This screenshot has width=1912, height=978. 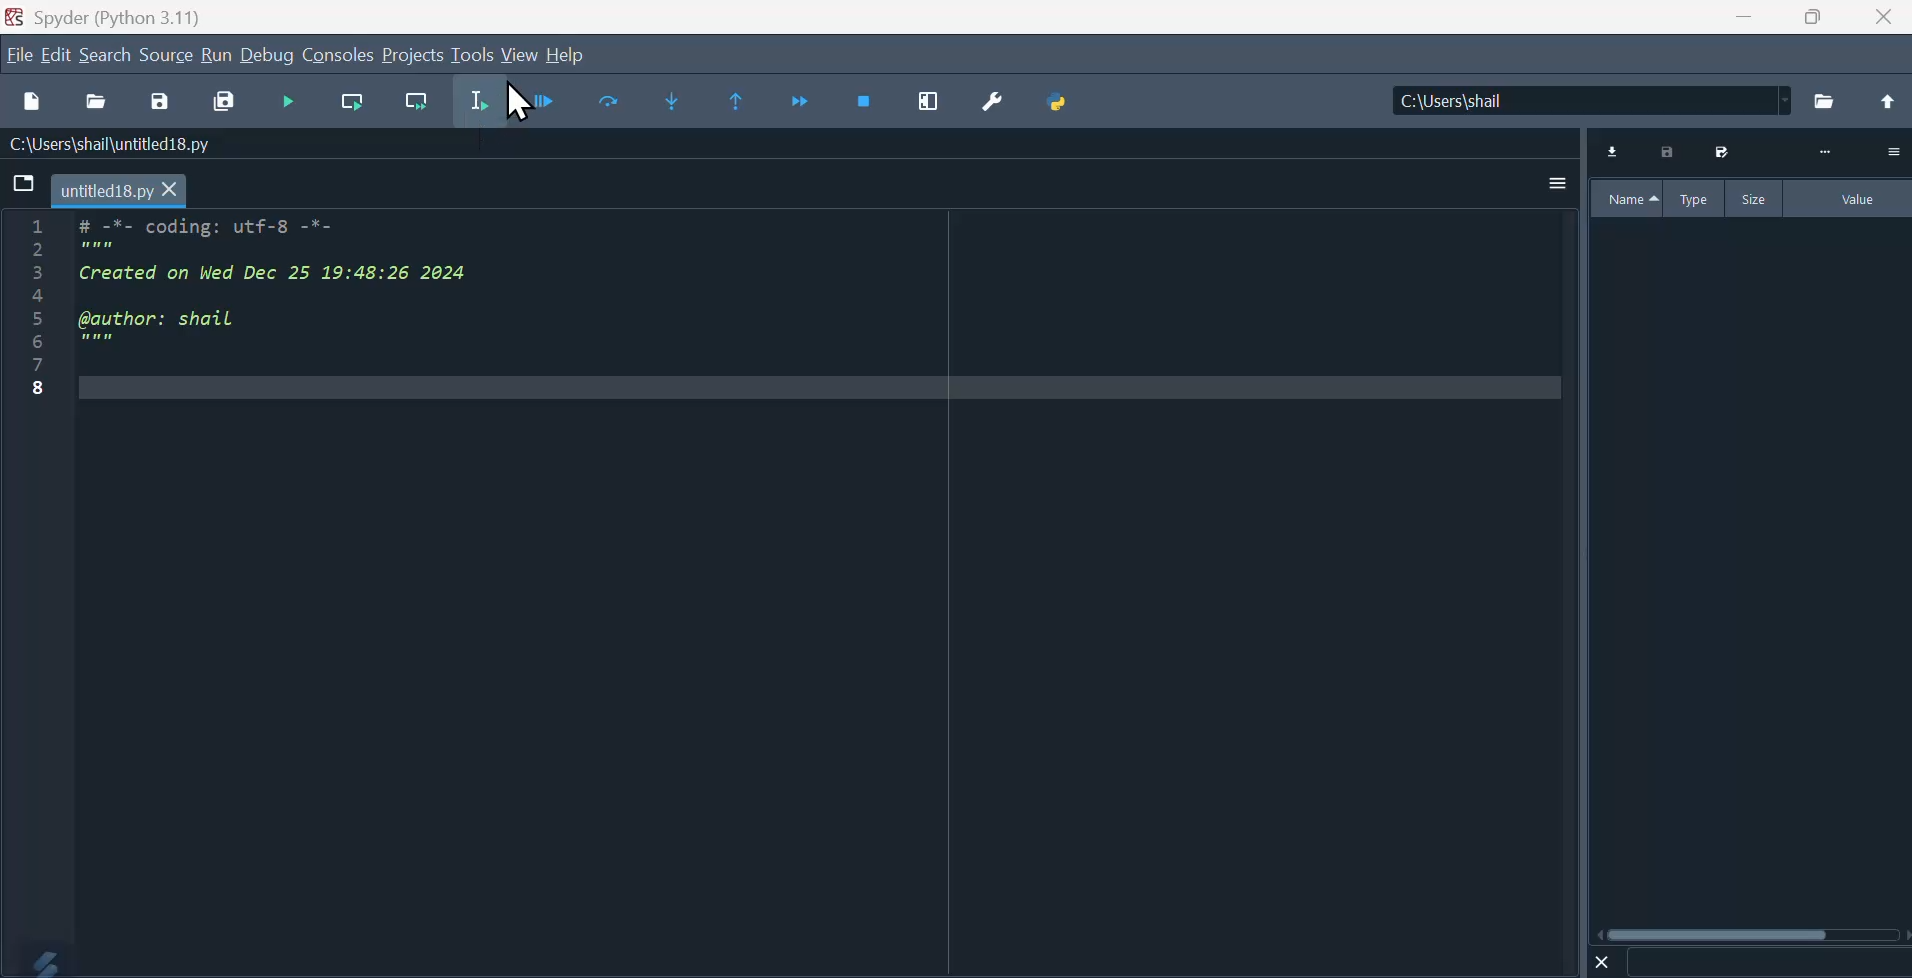 What do you see at coordinates (412, 54) in the screenshot?
I see `Project` at bounding box center [412, 54].